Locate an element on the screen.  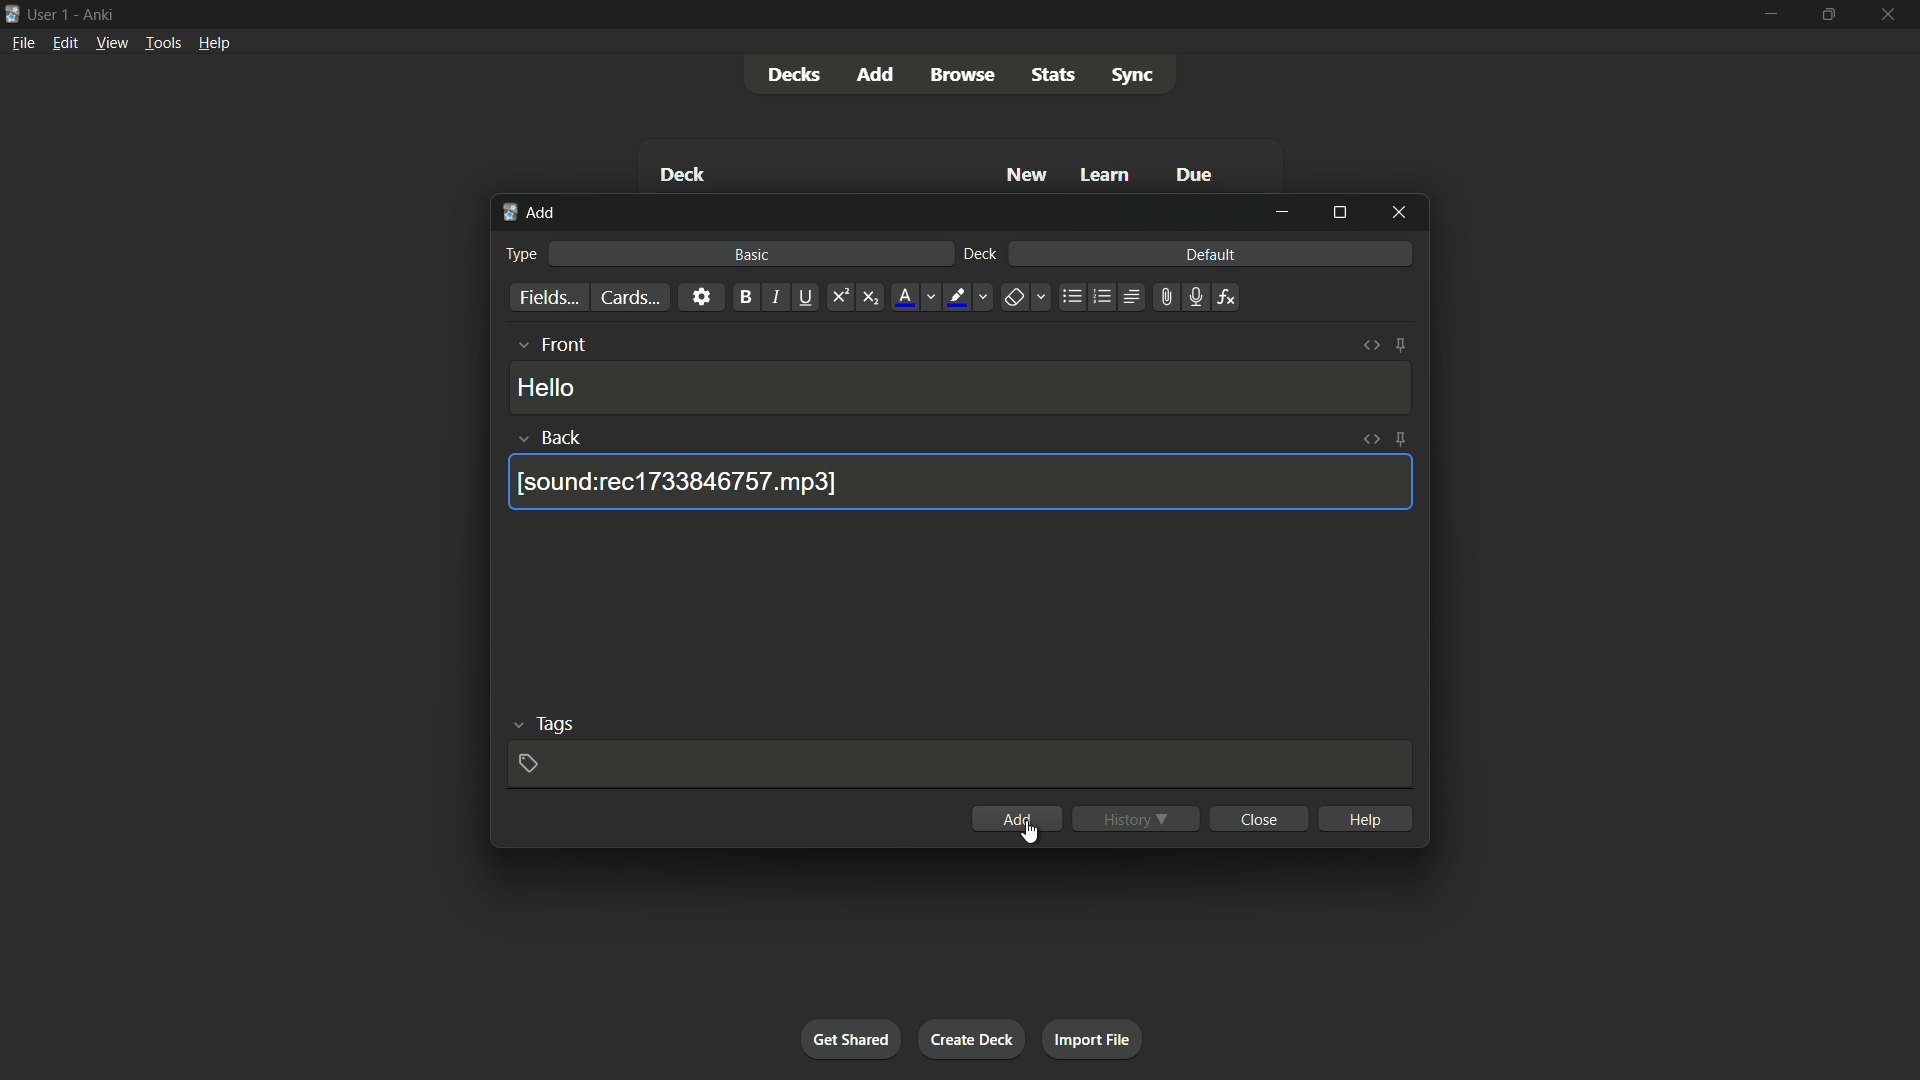
superscript is located at coordinates (839, 296).